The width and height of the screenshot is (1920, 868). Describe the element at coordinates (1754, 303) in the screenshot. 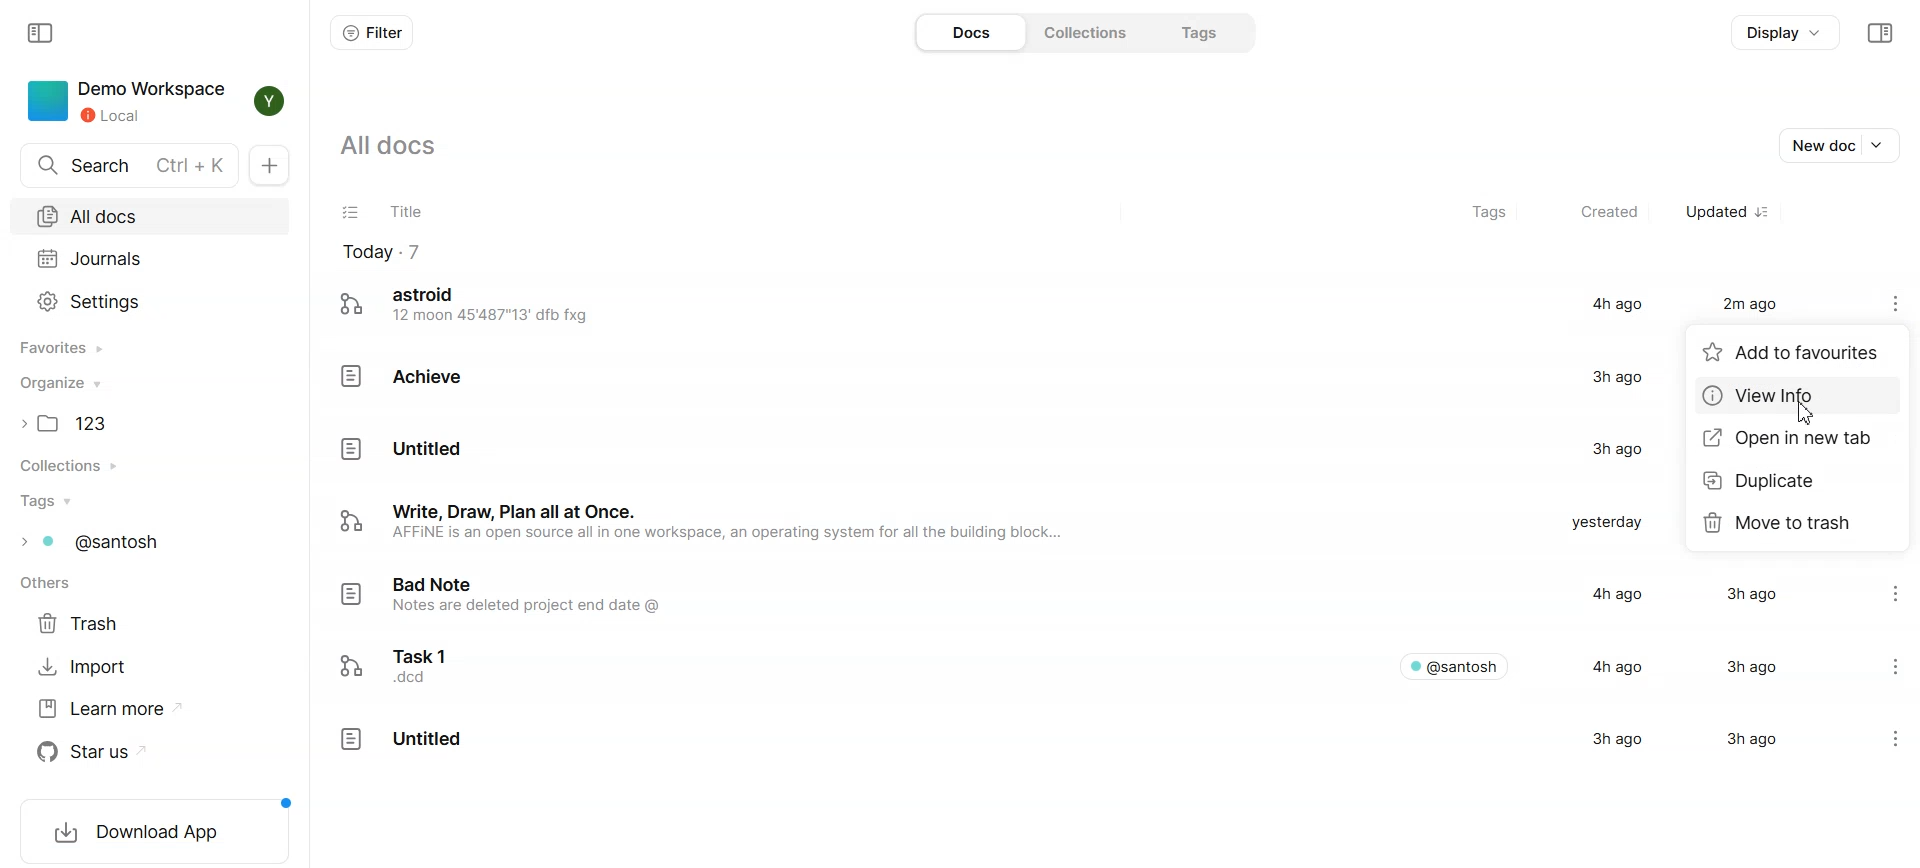

I see `2m ago` at that location.